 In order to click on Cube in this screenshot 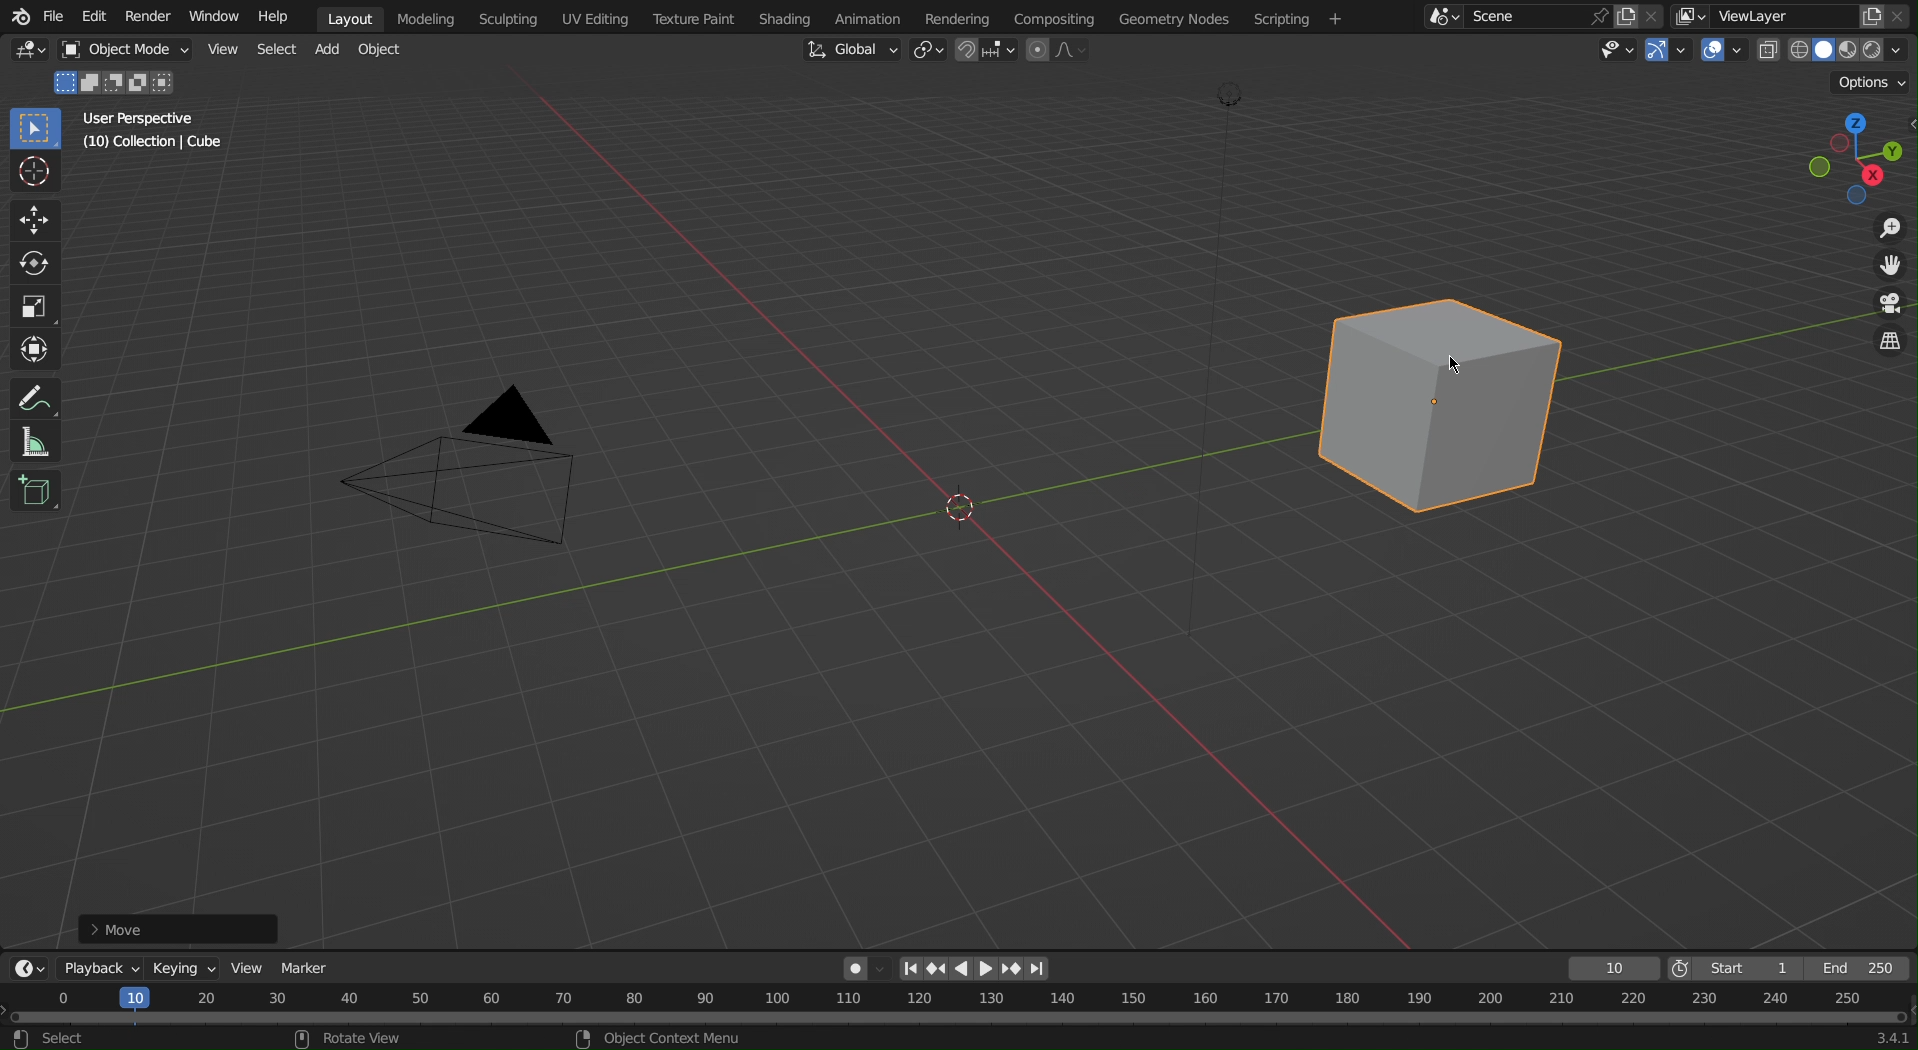, I will do `click(1451, 403)`.